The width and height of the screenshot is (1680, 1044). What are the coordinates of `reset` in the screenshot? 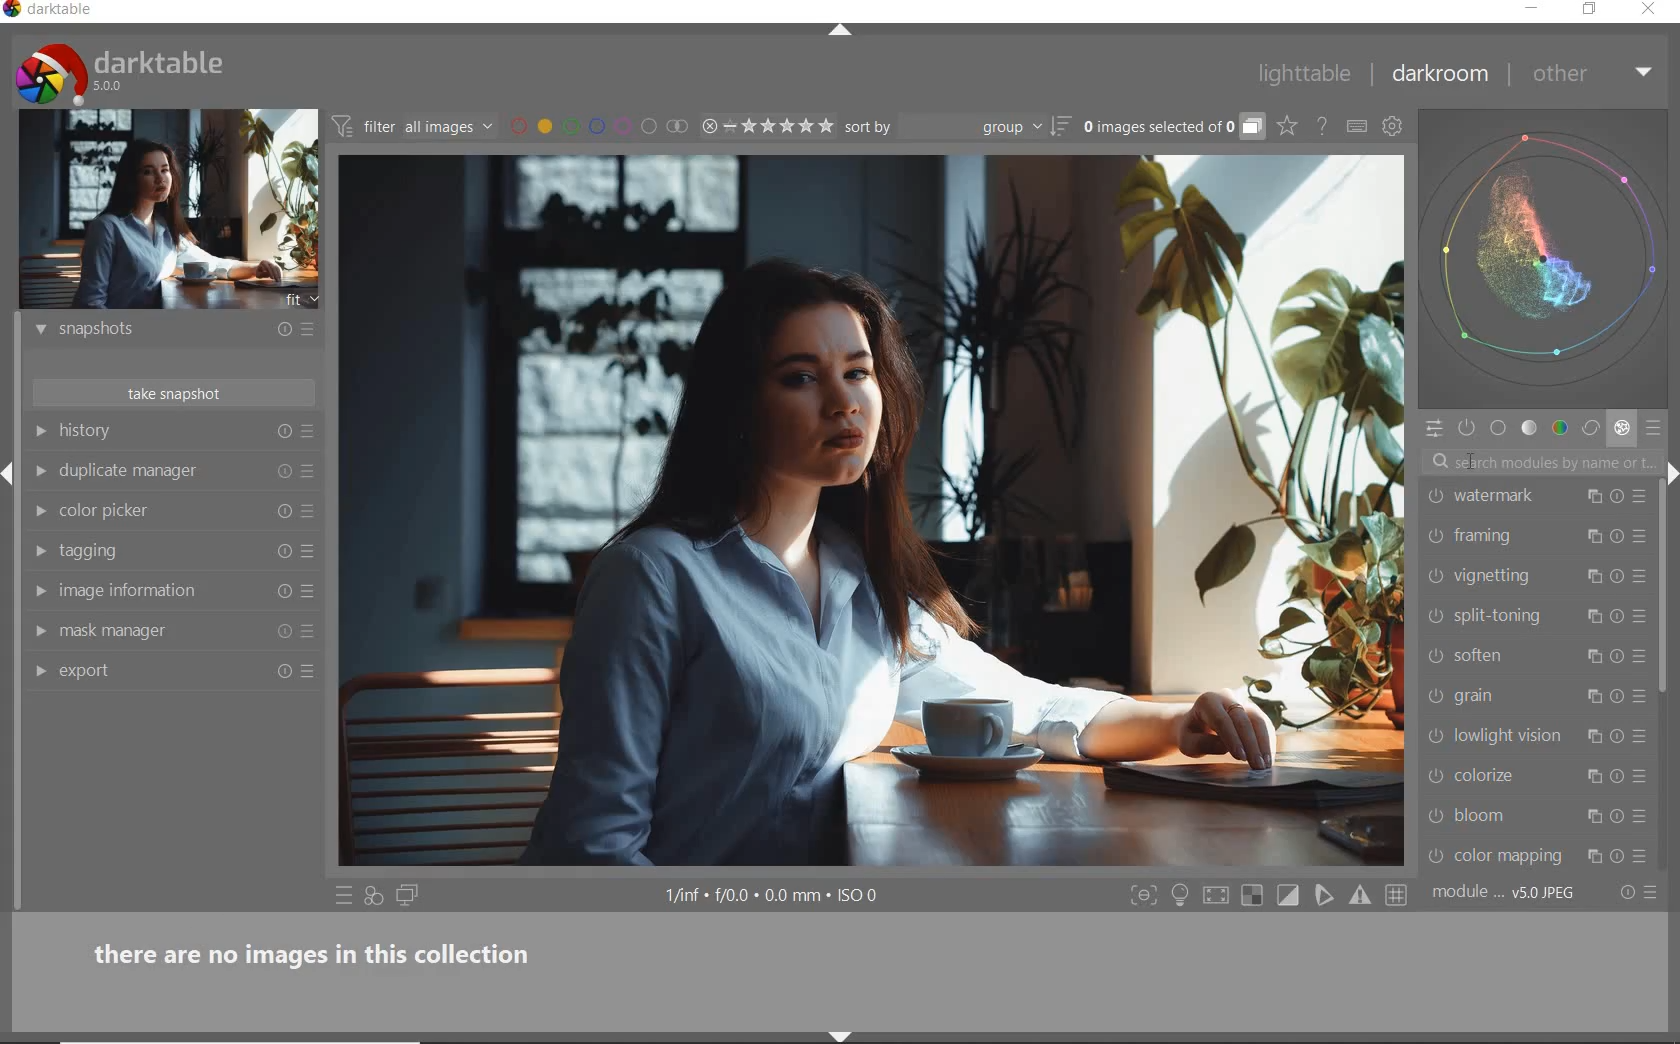 It's located at (1618, 696).